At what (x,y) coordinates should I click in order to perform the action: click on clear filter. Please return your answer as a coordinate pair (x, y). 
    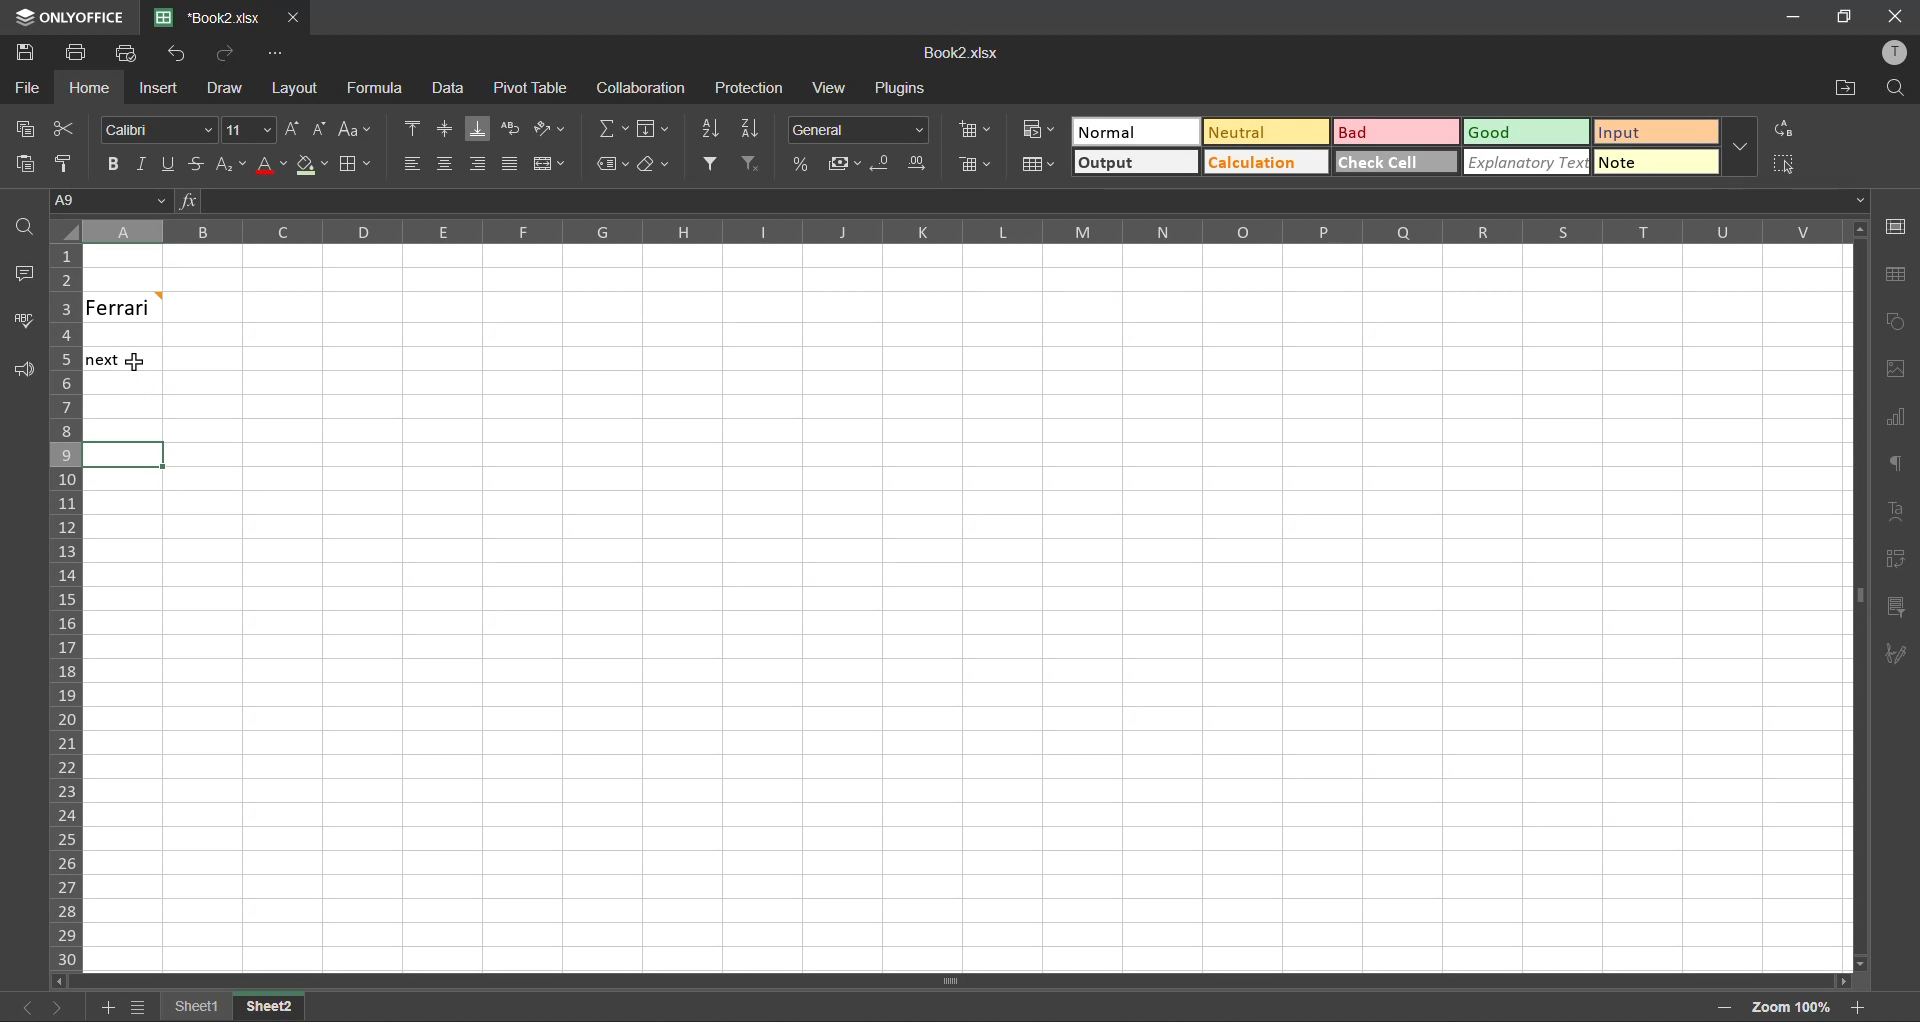
    Looking at the image, I should click on (750, 161).